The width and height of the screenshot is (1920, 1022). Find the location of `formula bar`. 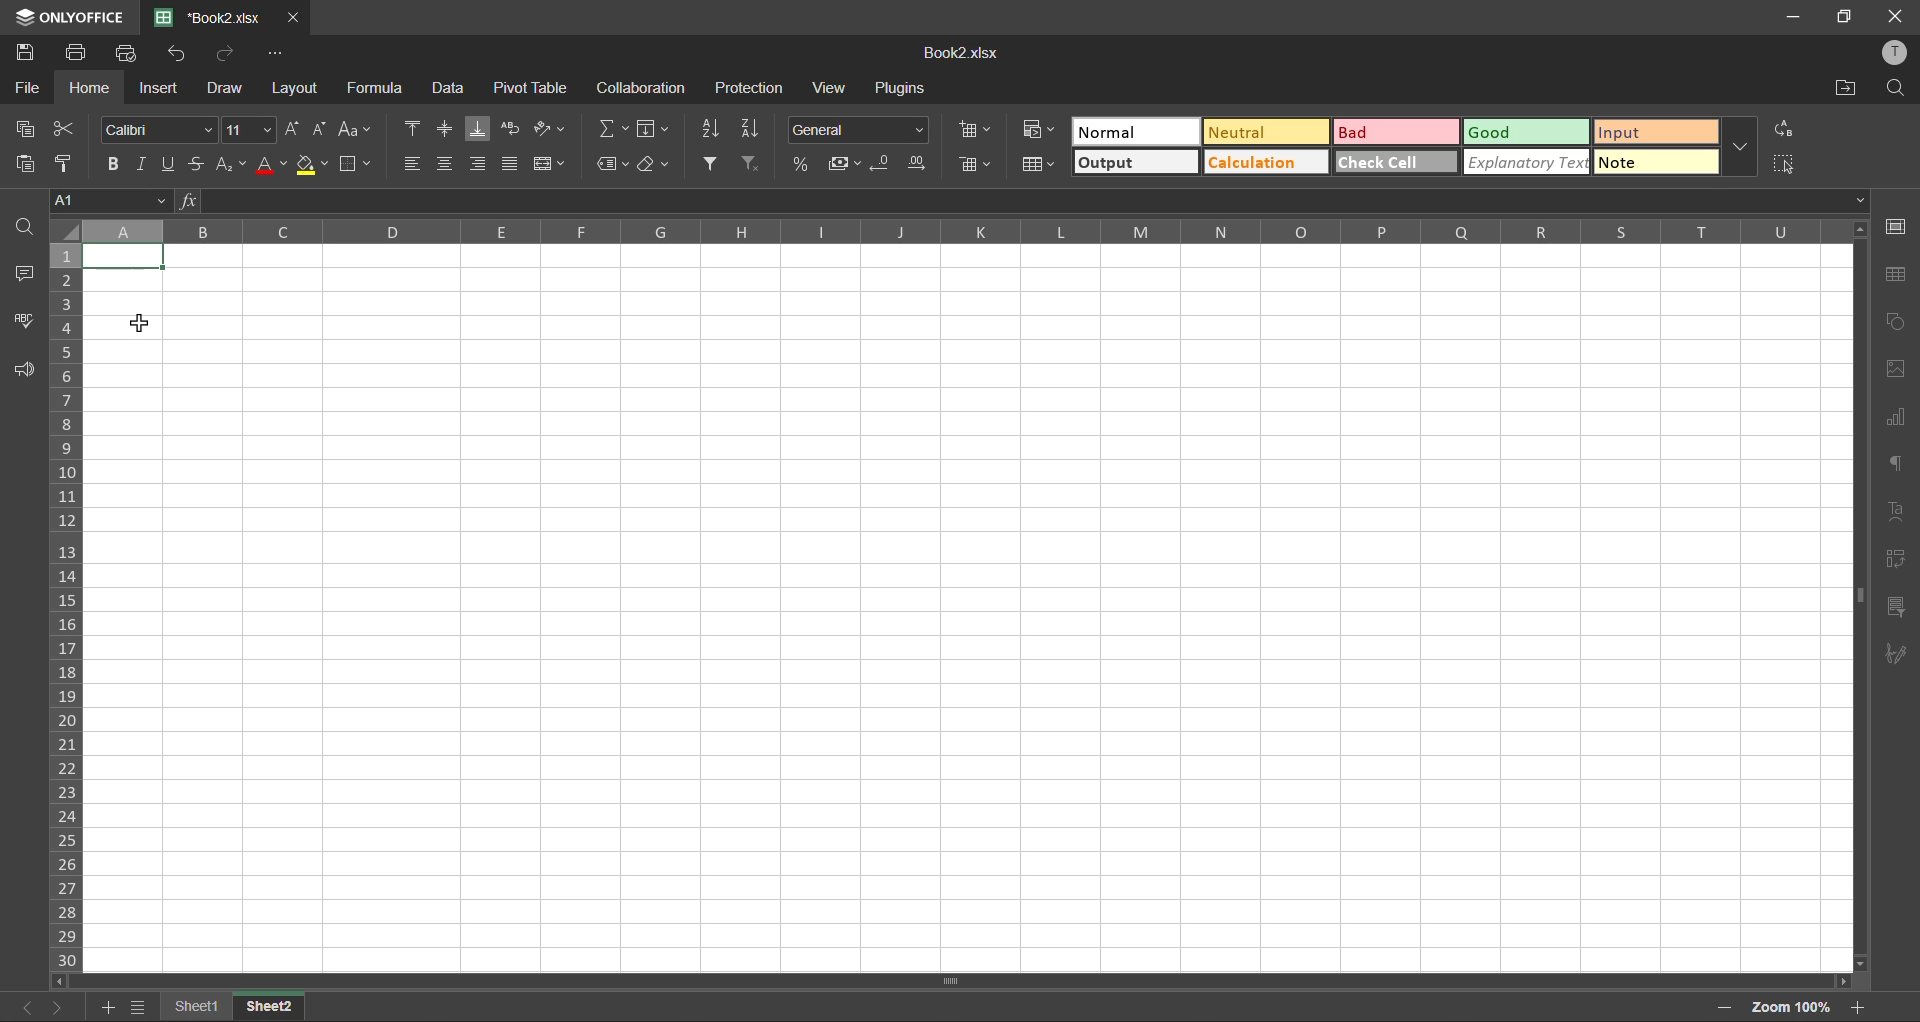

formula bar is located at coordinates (1023, 201).